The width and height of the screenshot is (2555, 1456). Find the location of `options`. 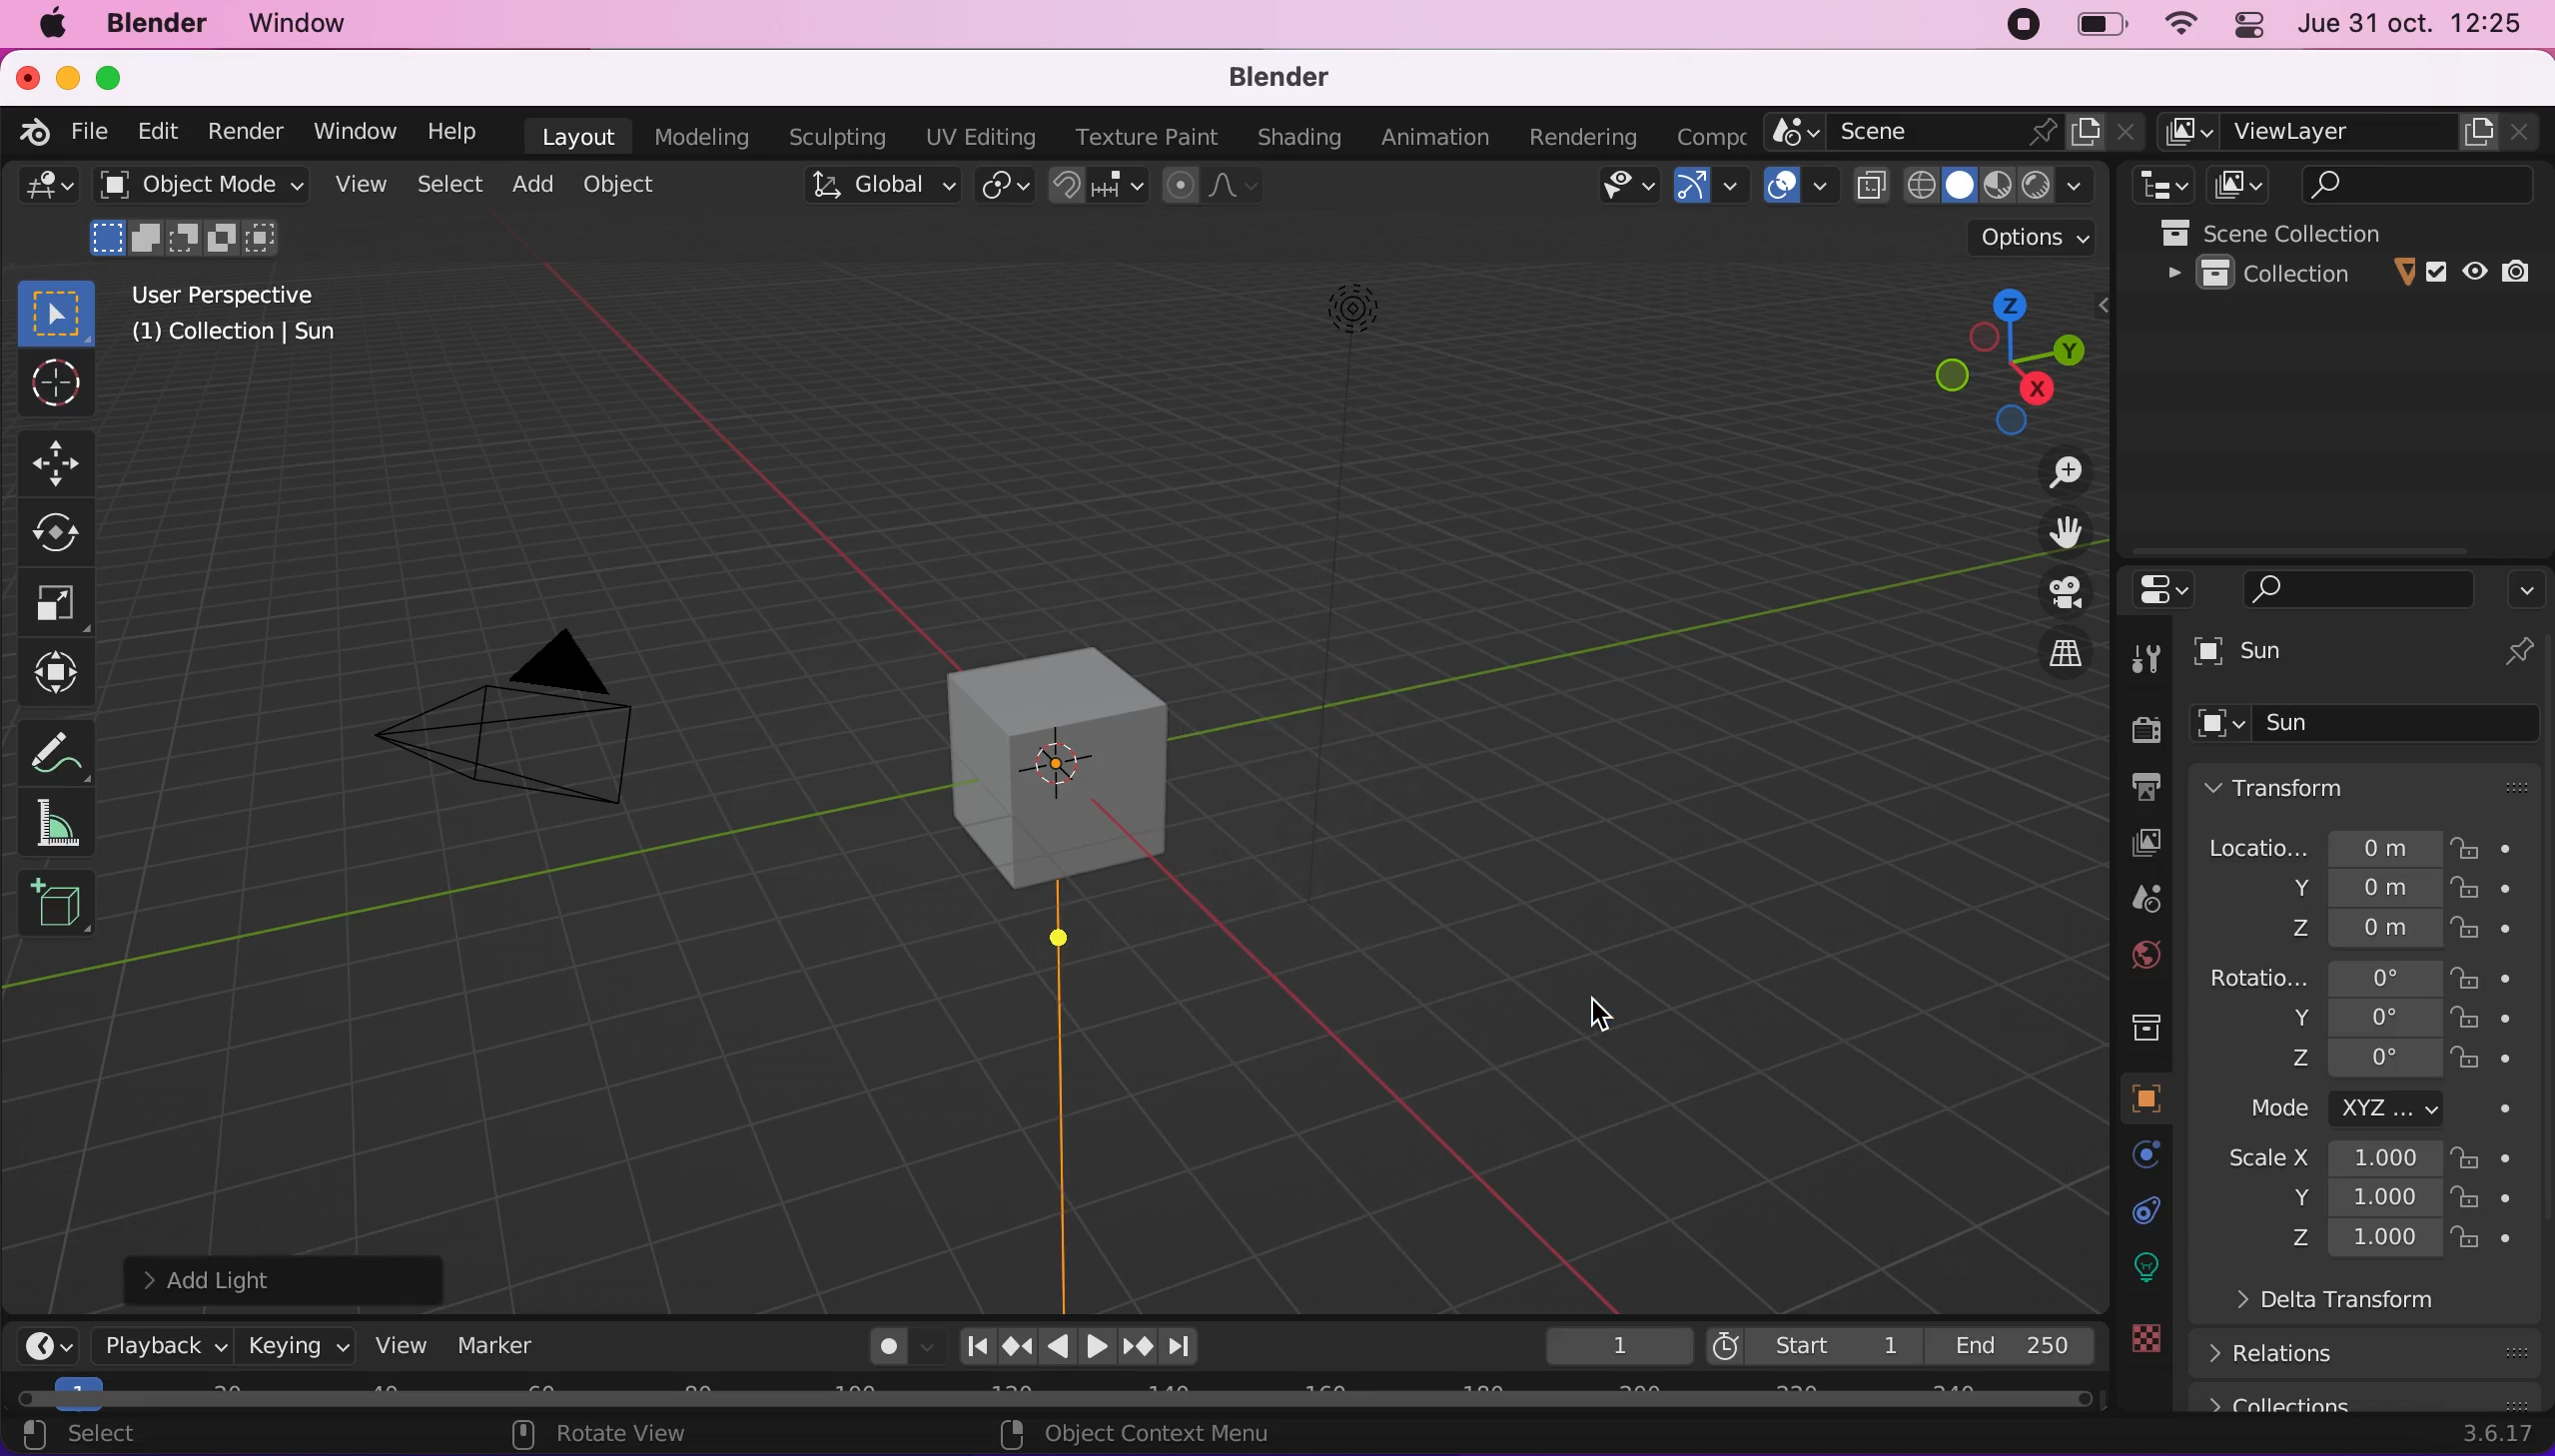

options is located at coordinates (2526, 584).